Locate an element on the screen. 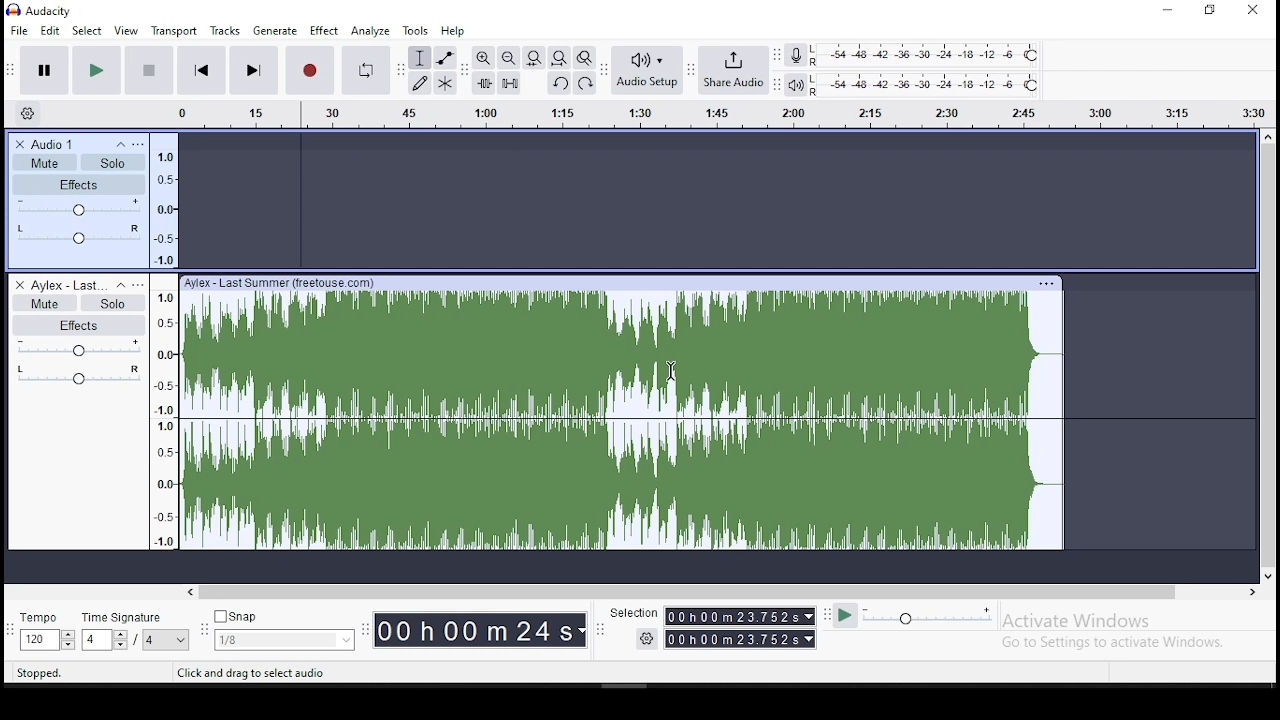 The height and width of the screenshot is (720, 1280). audio  is located at coordinates (59, 144).